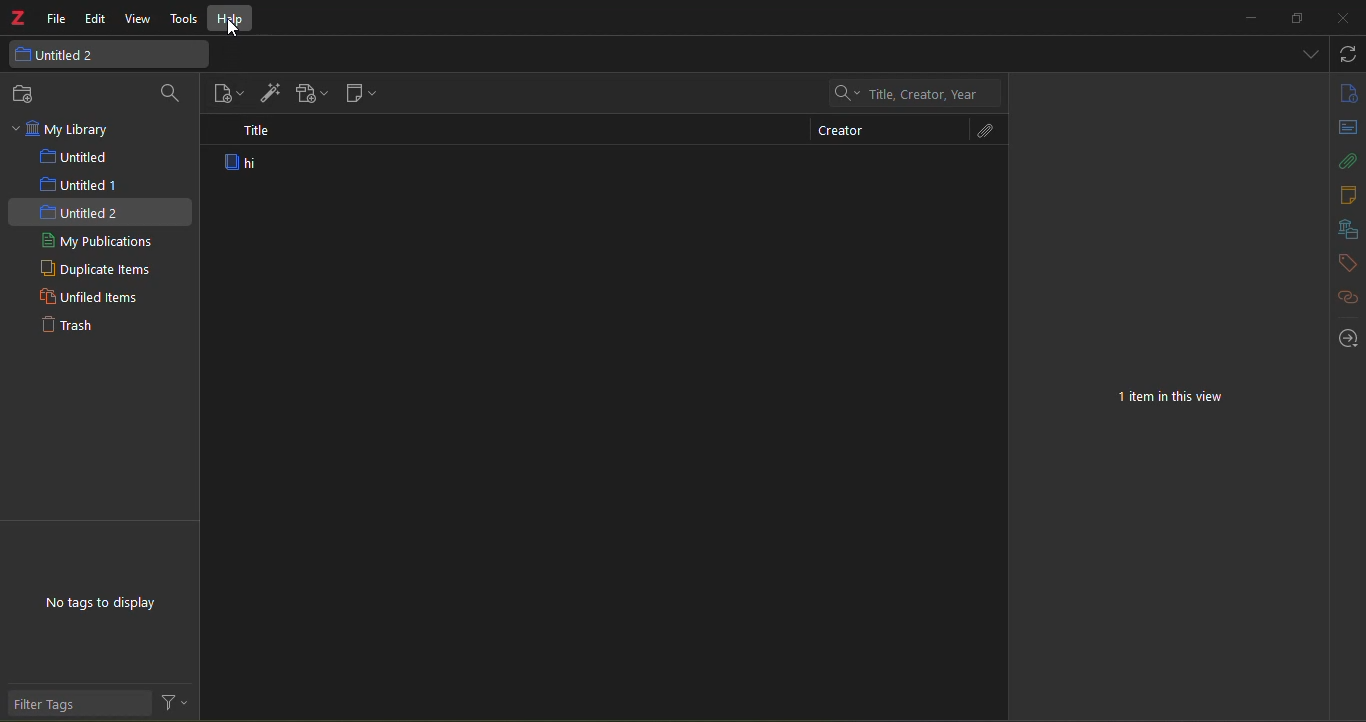  Describe the element at coordinates (980, 130) in the screenshot. I see `attach` at that location.